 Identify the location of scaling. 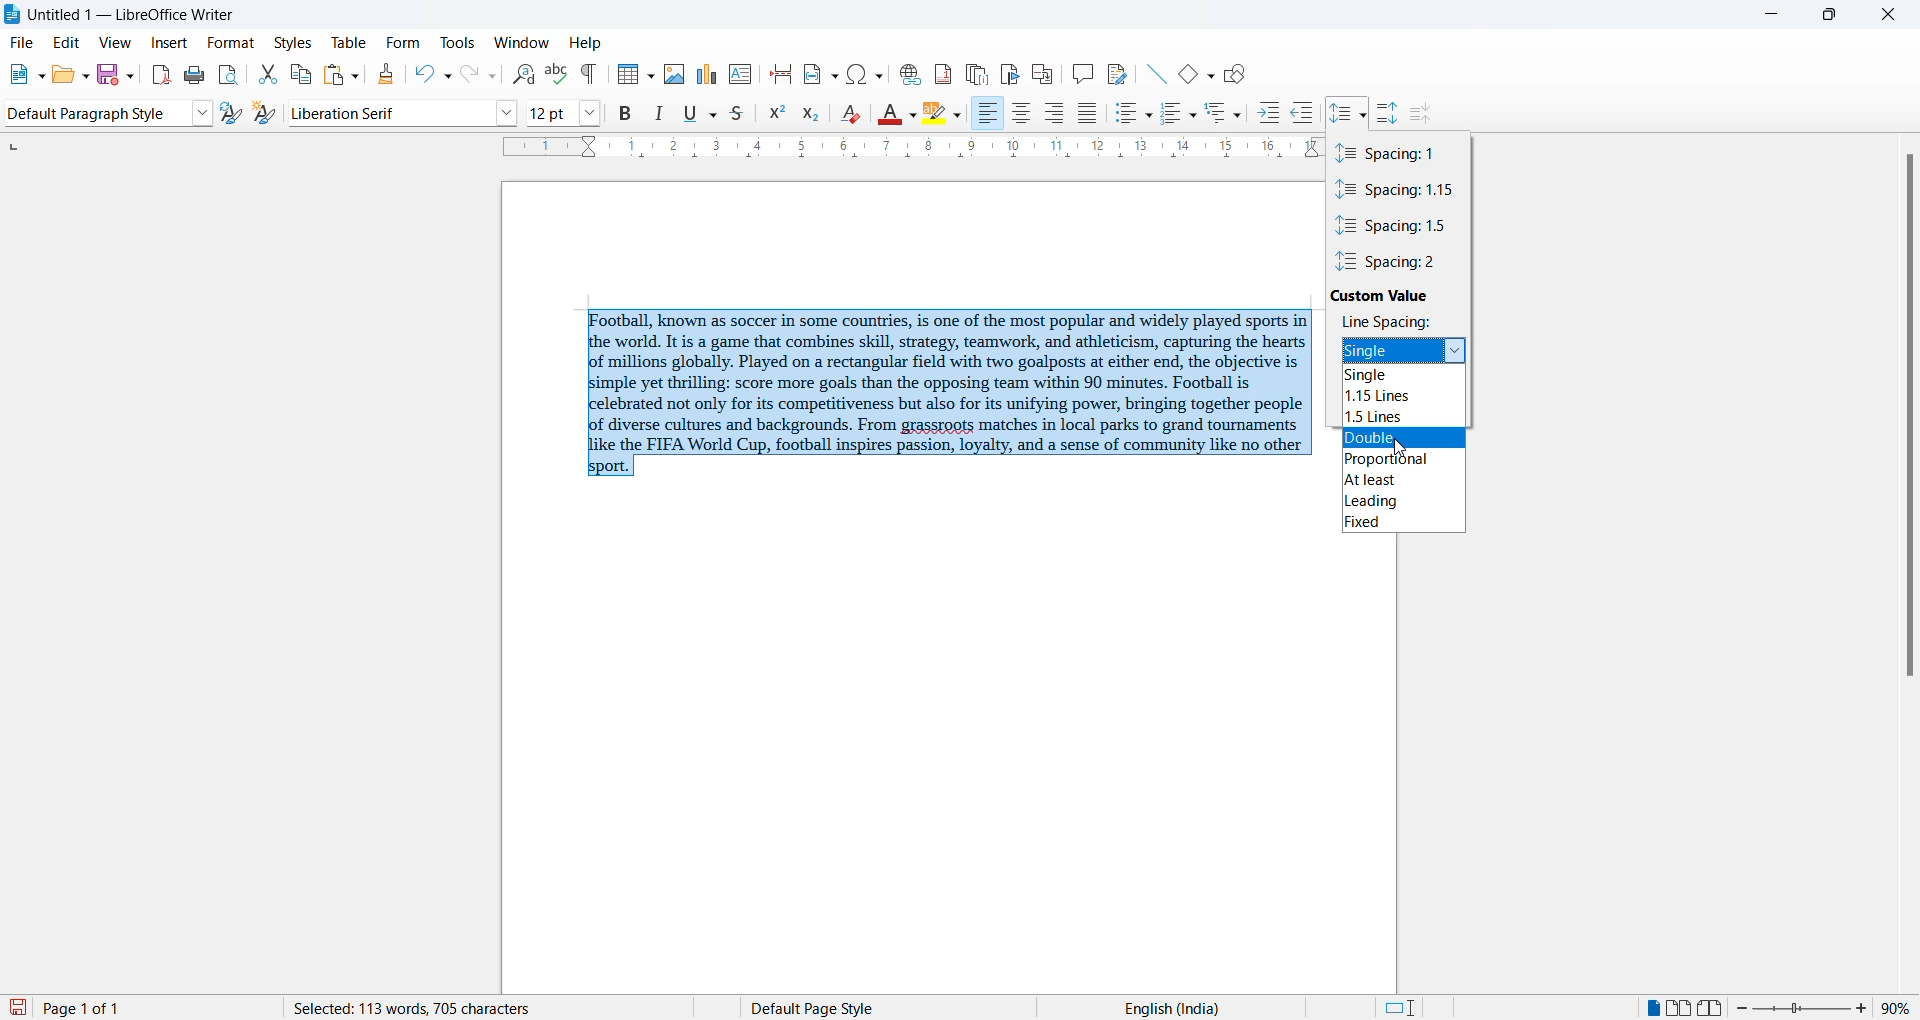
(901, 150).